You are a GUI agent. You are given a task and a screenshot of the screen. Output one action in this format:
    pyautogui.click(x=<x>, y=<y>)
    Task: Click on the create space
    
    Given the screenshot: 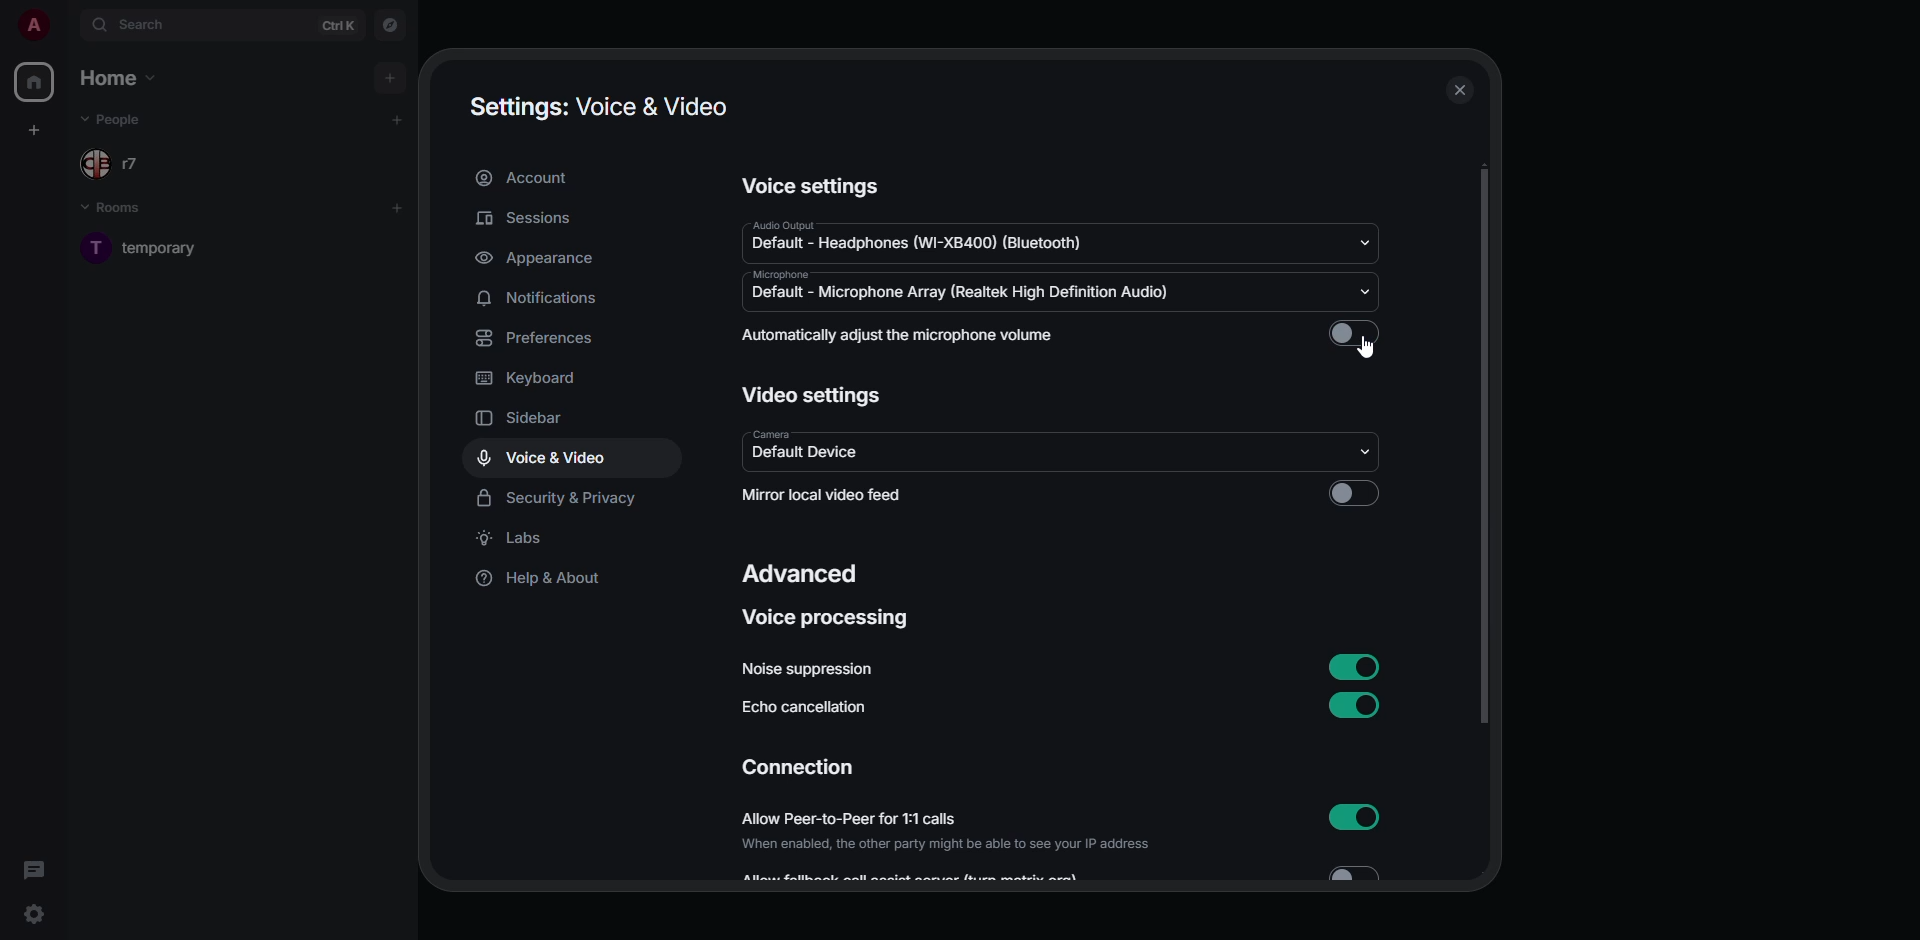 What is the action you would take?
    pyautogui.click(x=34, y=128)
    